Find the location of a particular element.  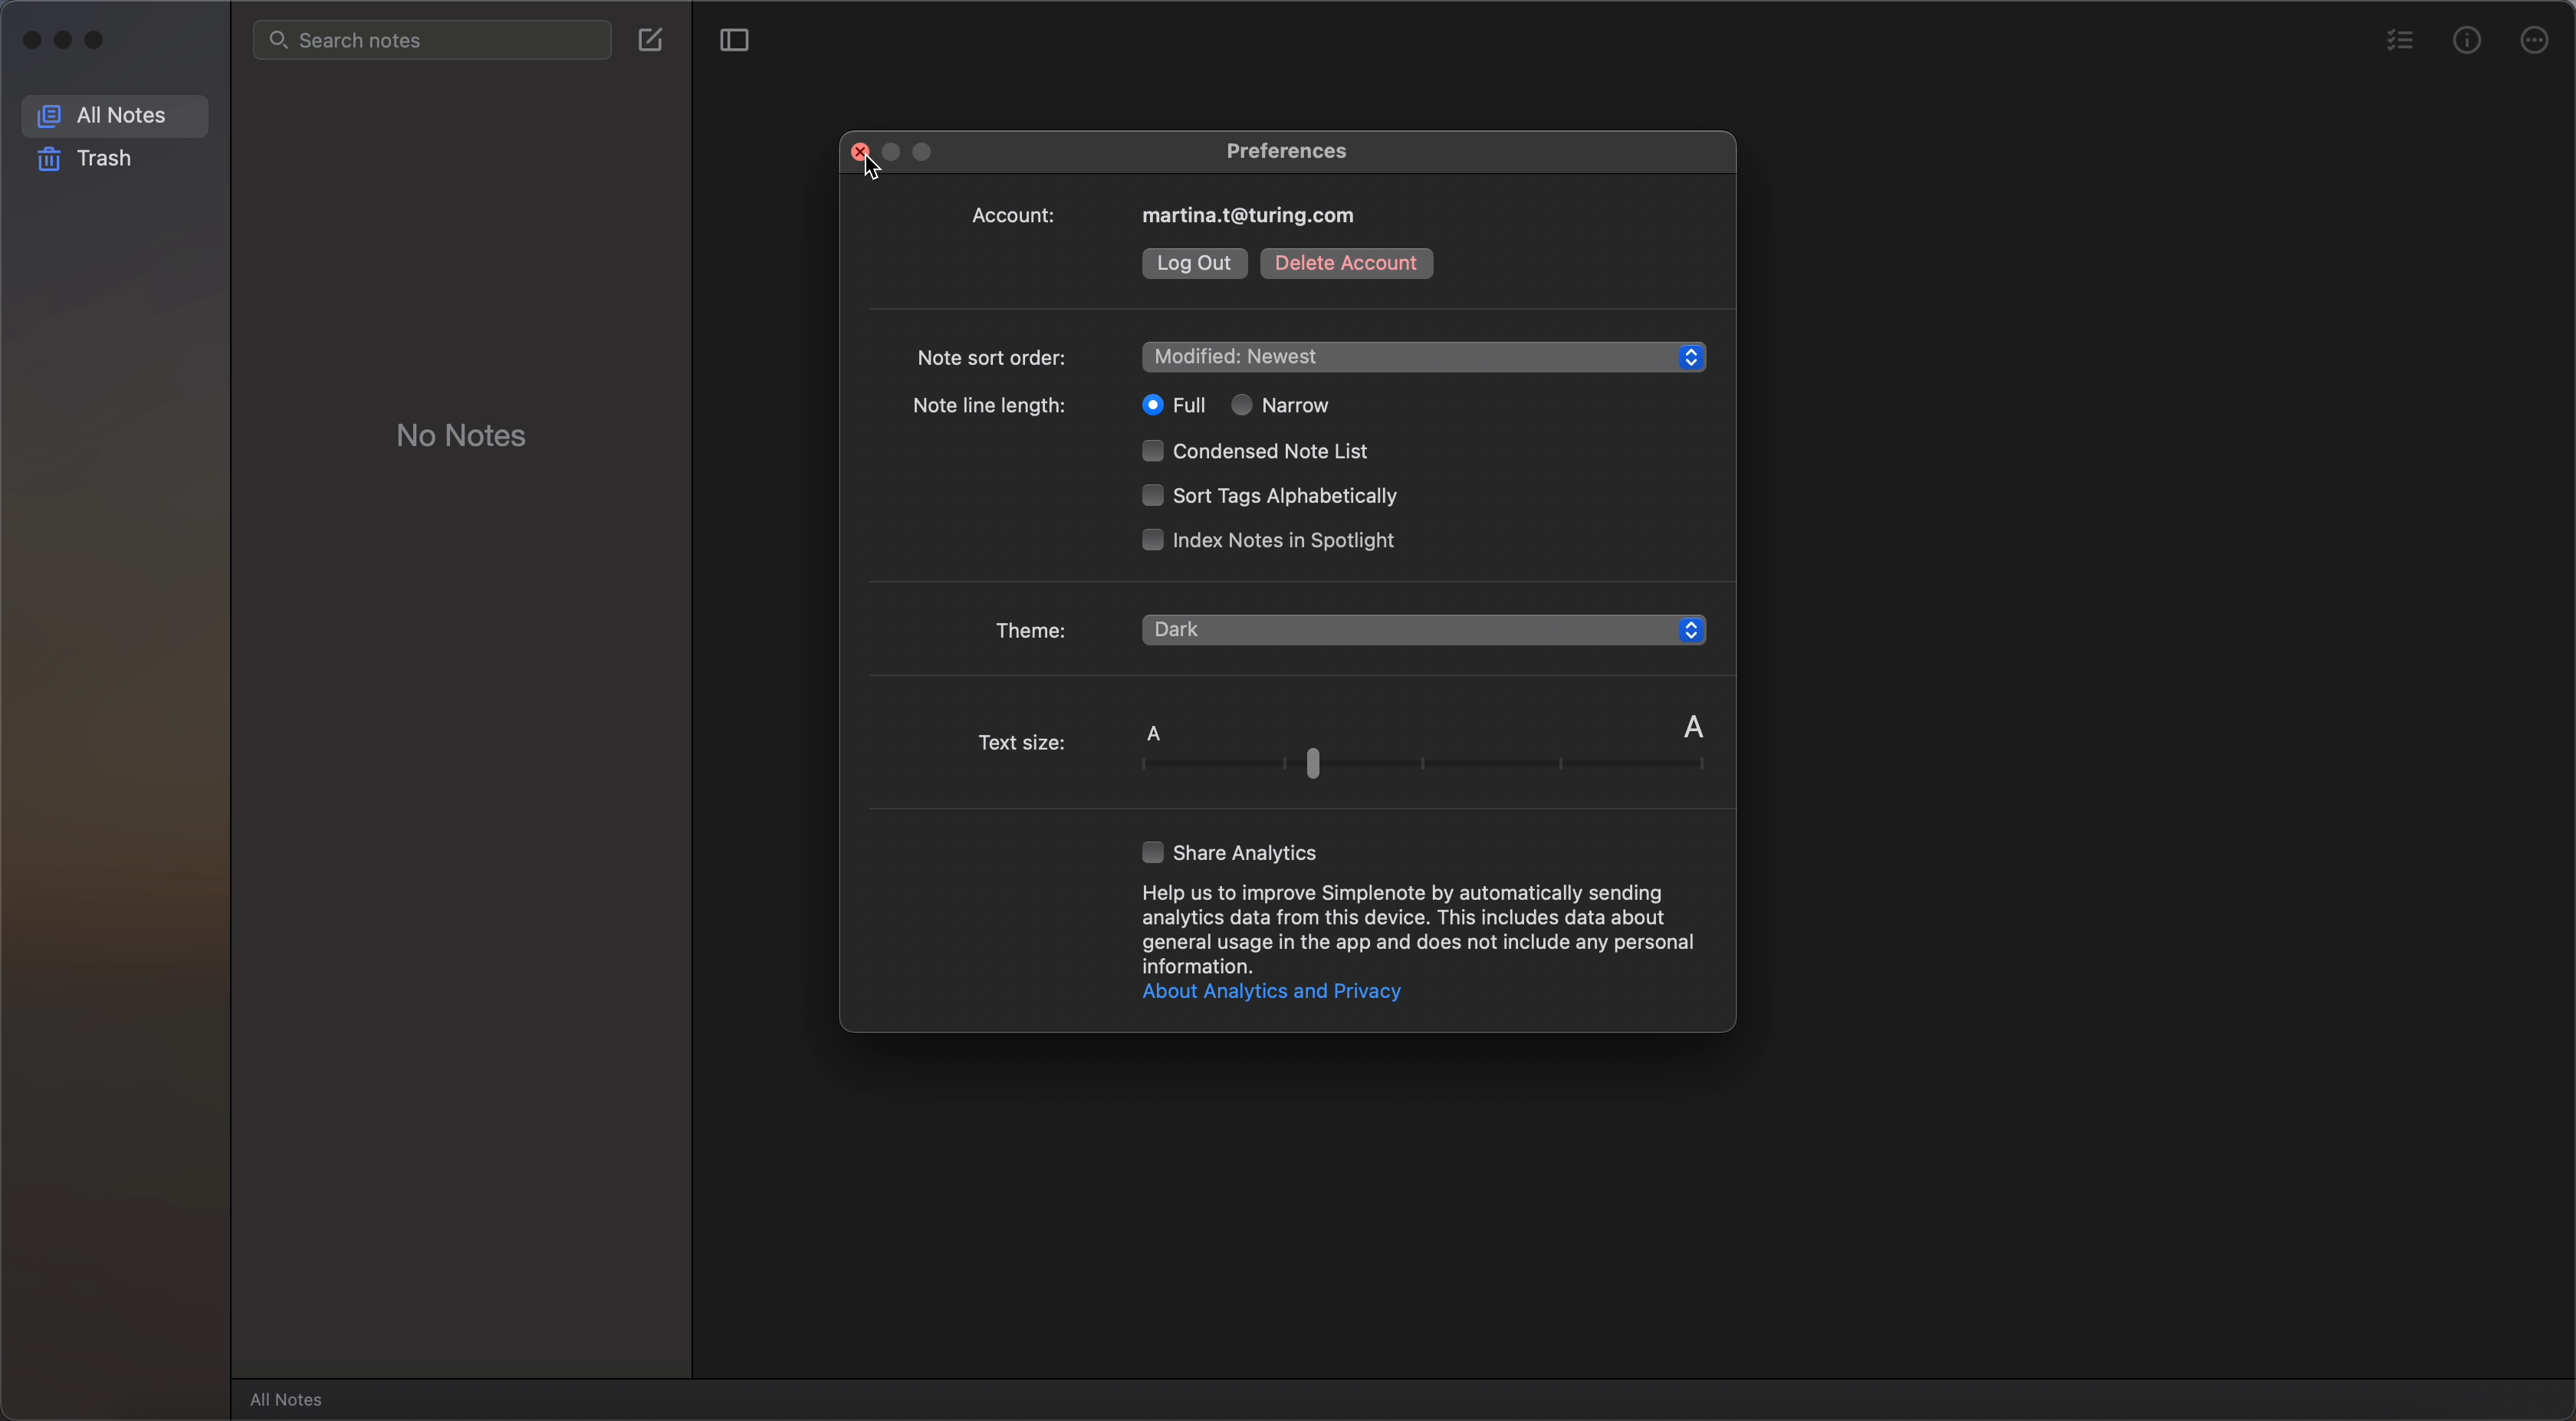

all notes is located at coordinates (292, 1399).